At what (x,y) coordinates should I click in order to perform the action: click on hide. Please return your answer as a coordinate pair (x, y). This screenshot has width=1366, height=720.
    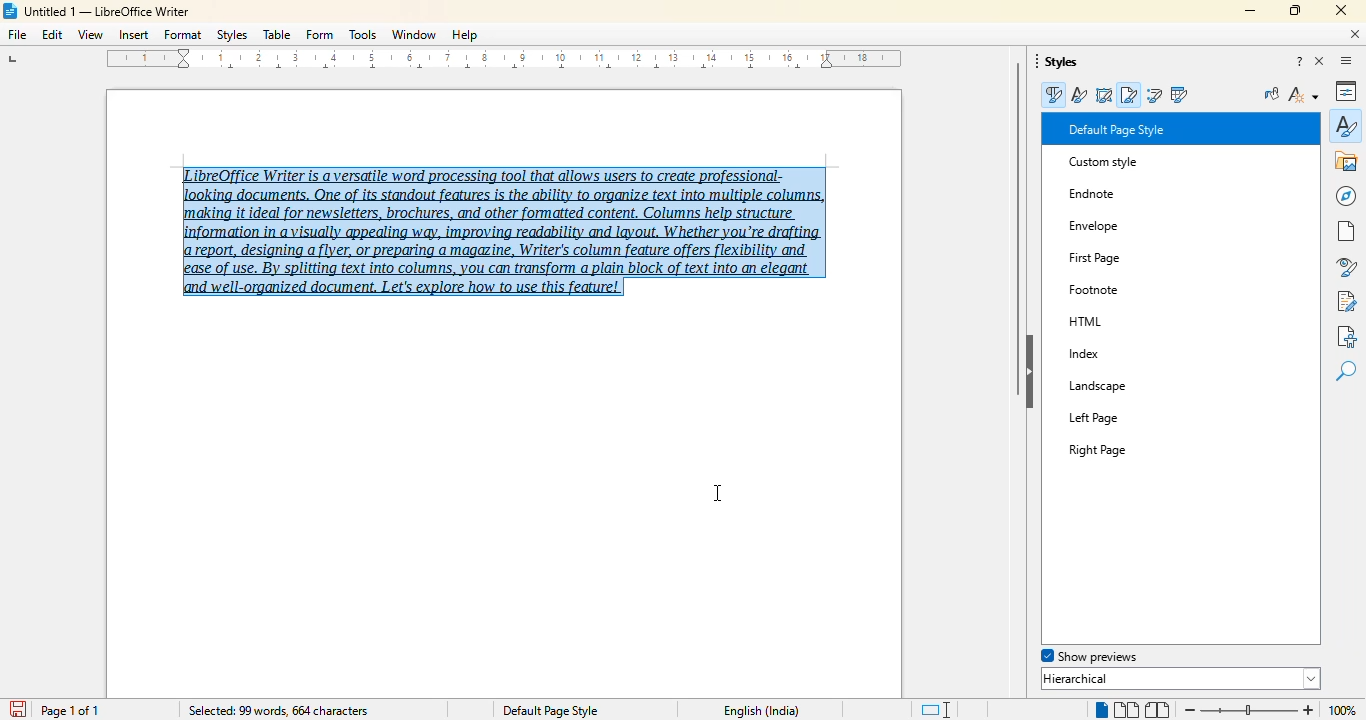
    Looking at the image, I should click on (1031, 371).